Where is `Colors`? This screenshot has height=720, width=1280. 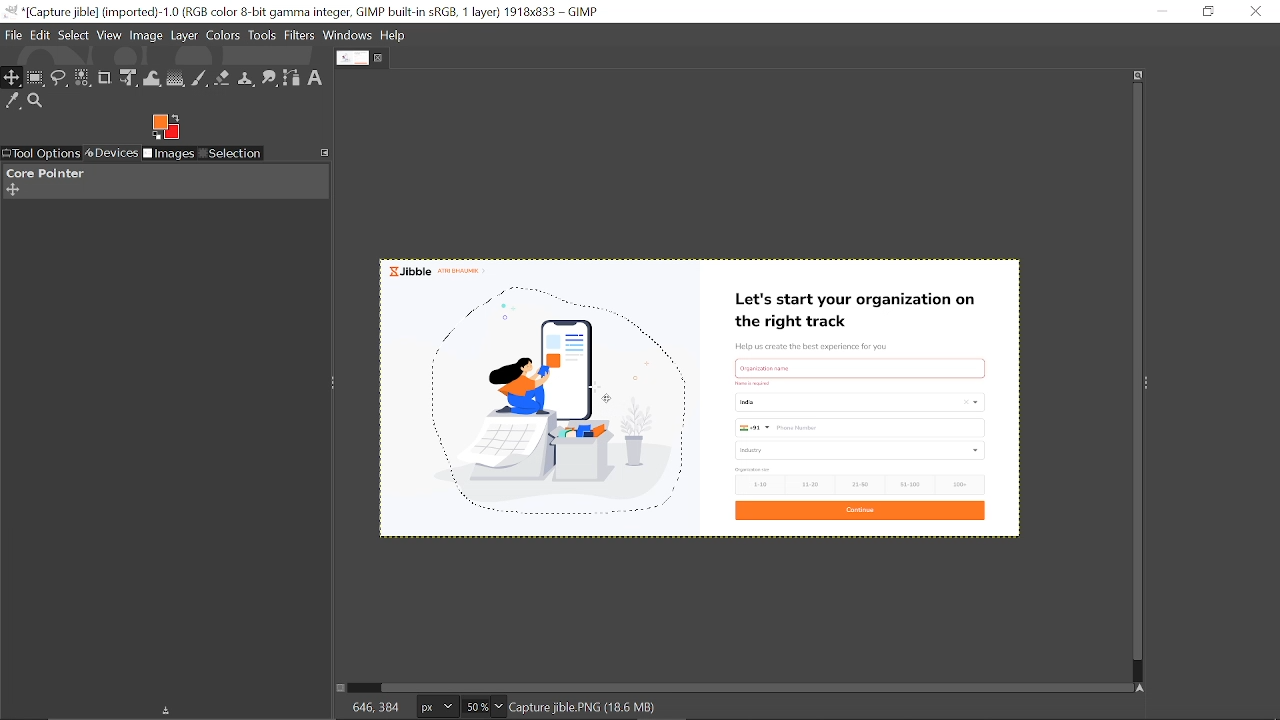
Colors is located at coordinates (223, 37).